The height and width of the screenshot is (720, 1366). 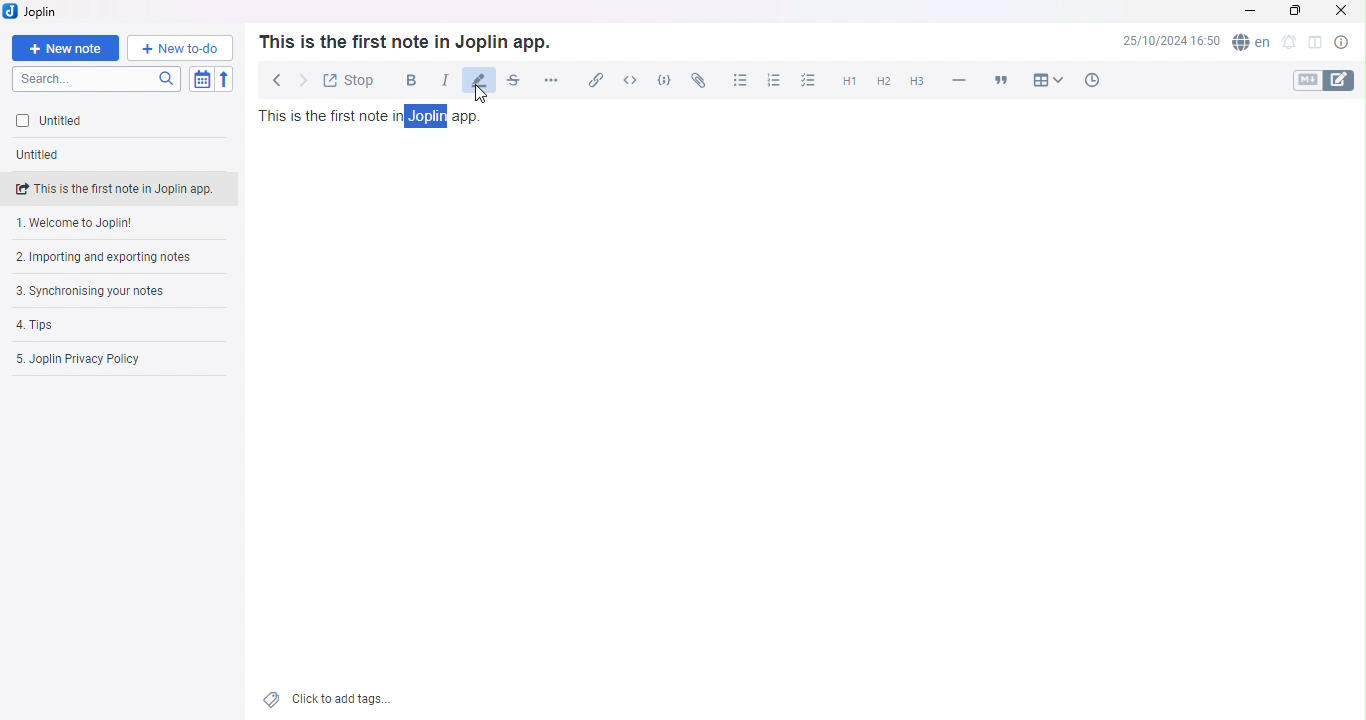 I want to click on Inline Code, so click(x=628, y=80).